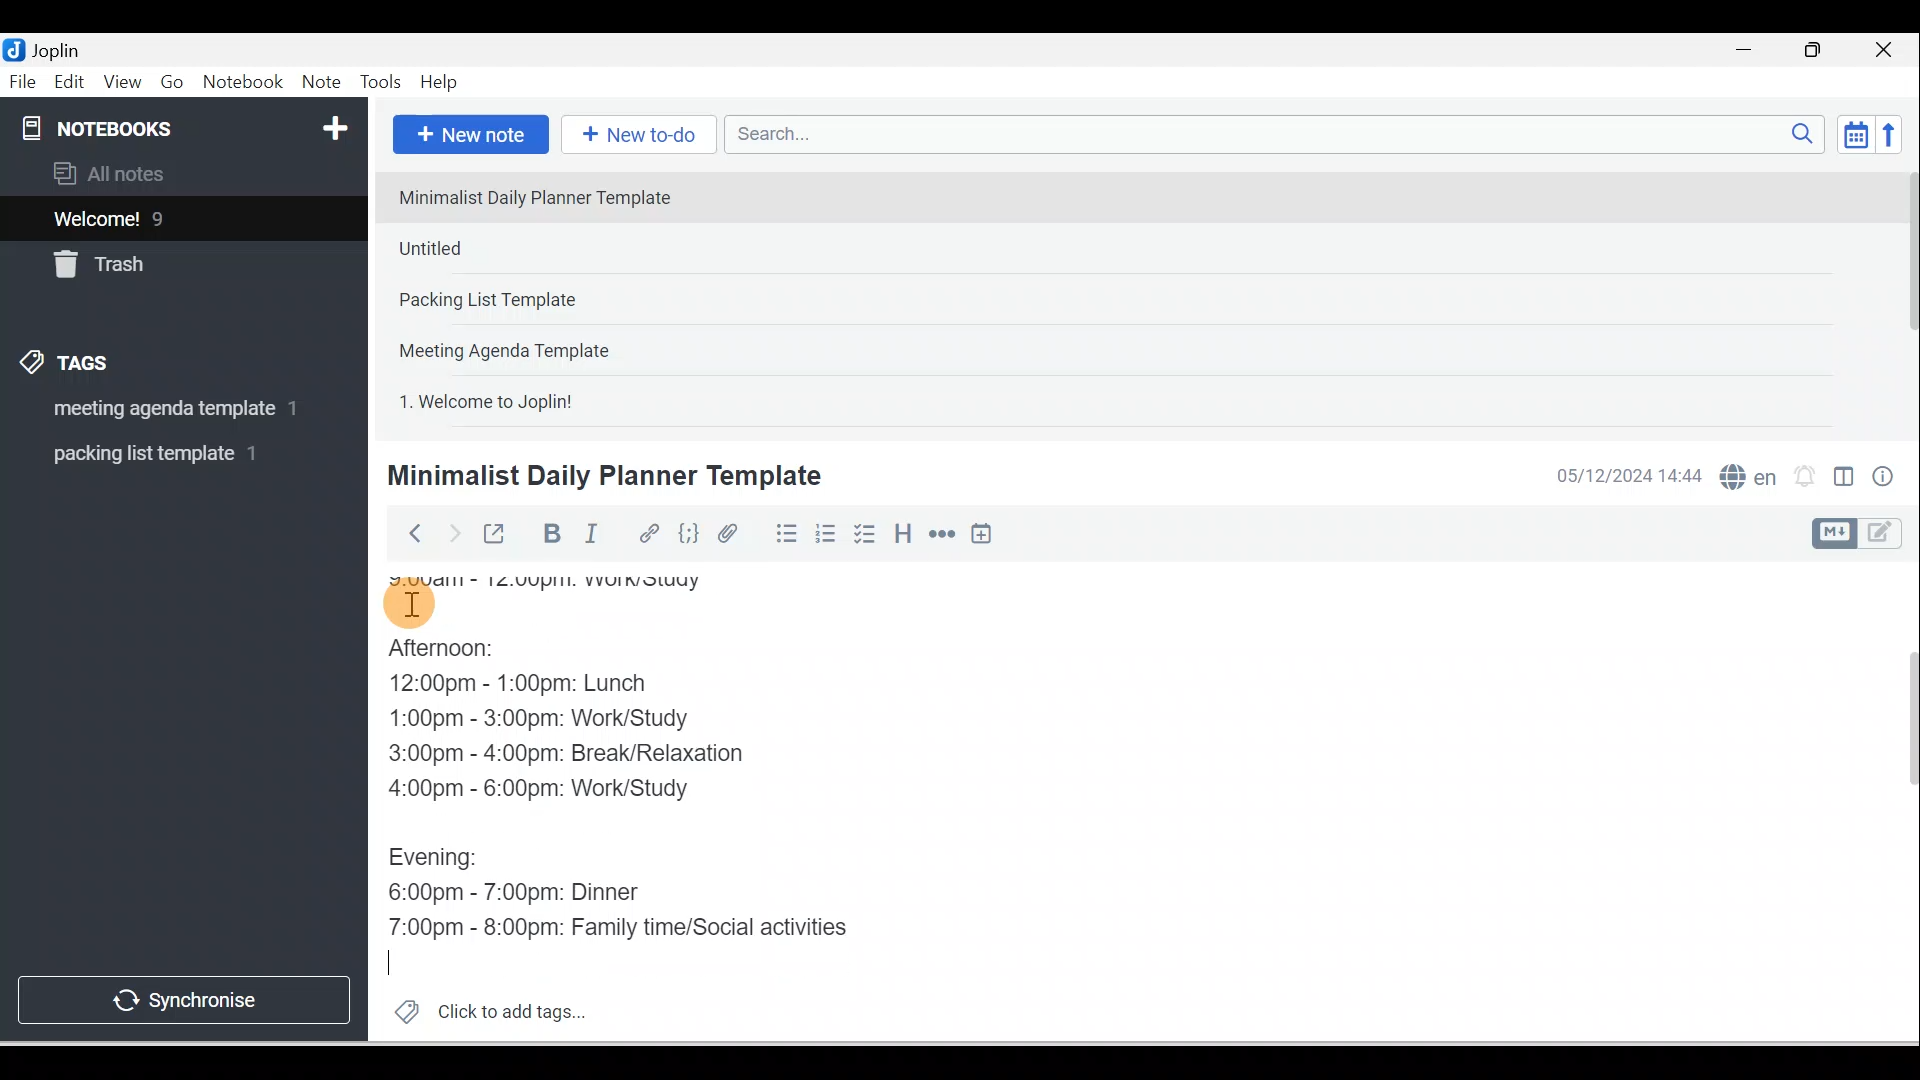 The image size is (1920, 1080). What do you see at coordinates (1750, 52) in the screenshot?
I see `Minimise` at bounding box center [1750, 52].